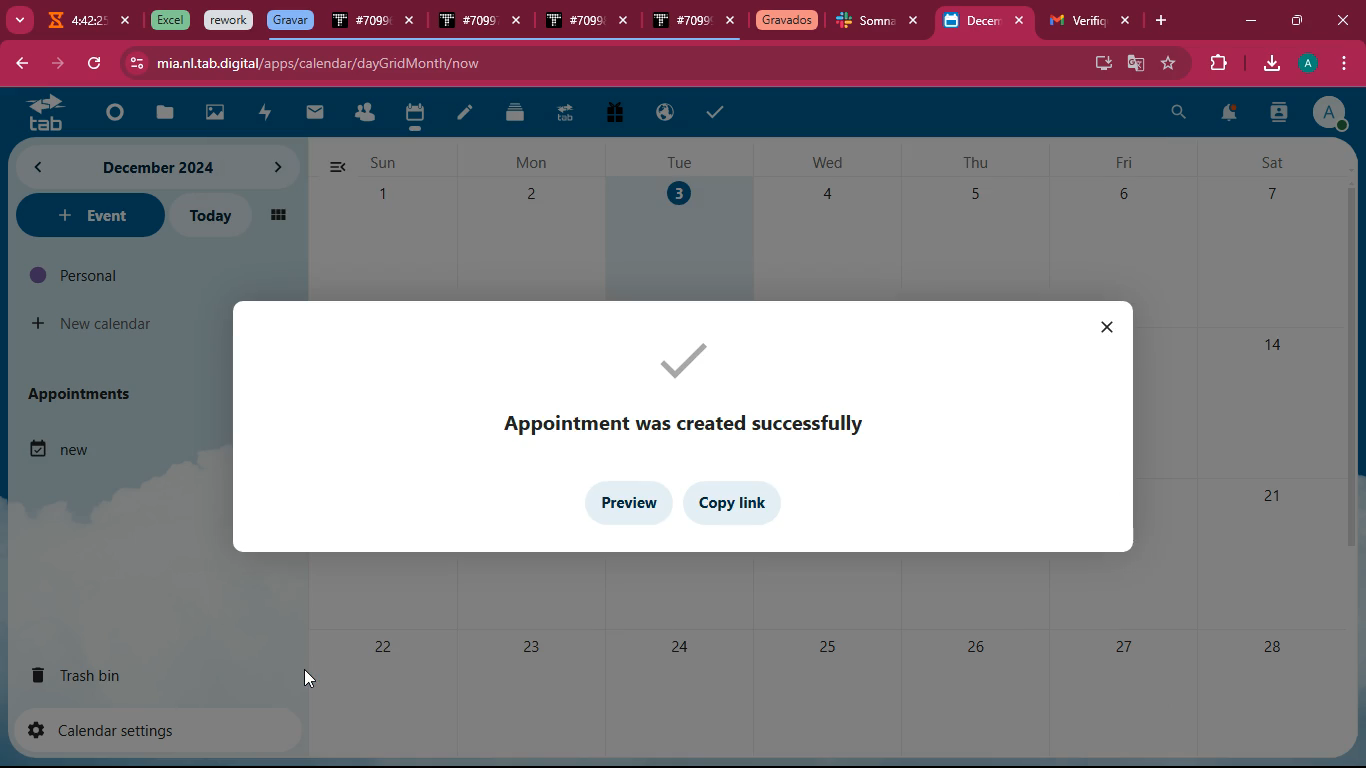 This screenshot has width=1366, height=768. What do you see at coordinates (229, 21) in the screenshot?
I see `tab` at bounding box center [229, 21].